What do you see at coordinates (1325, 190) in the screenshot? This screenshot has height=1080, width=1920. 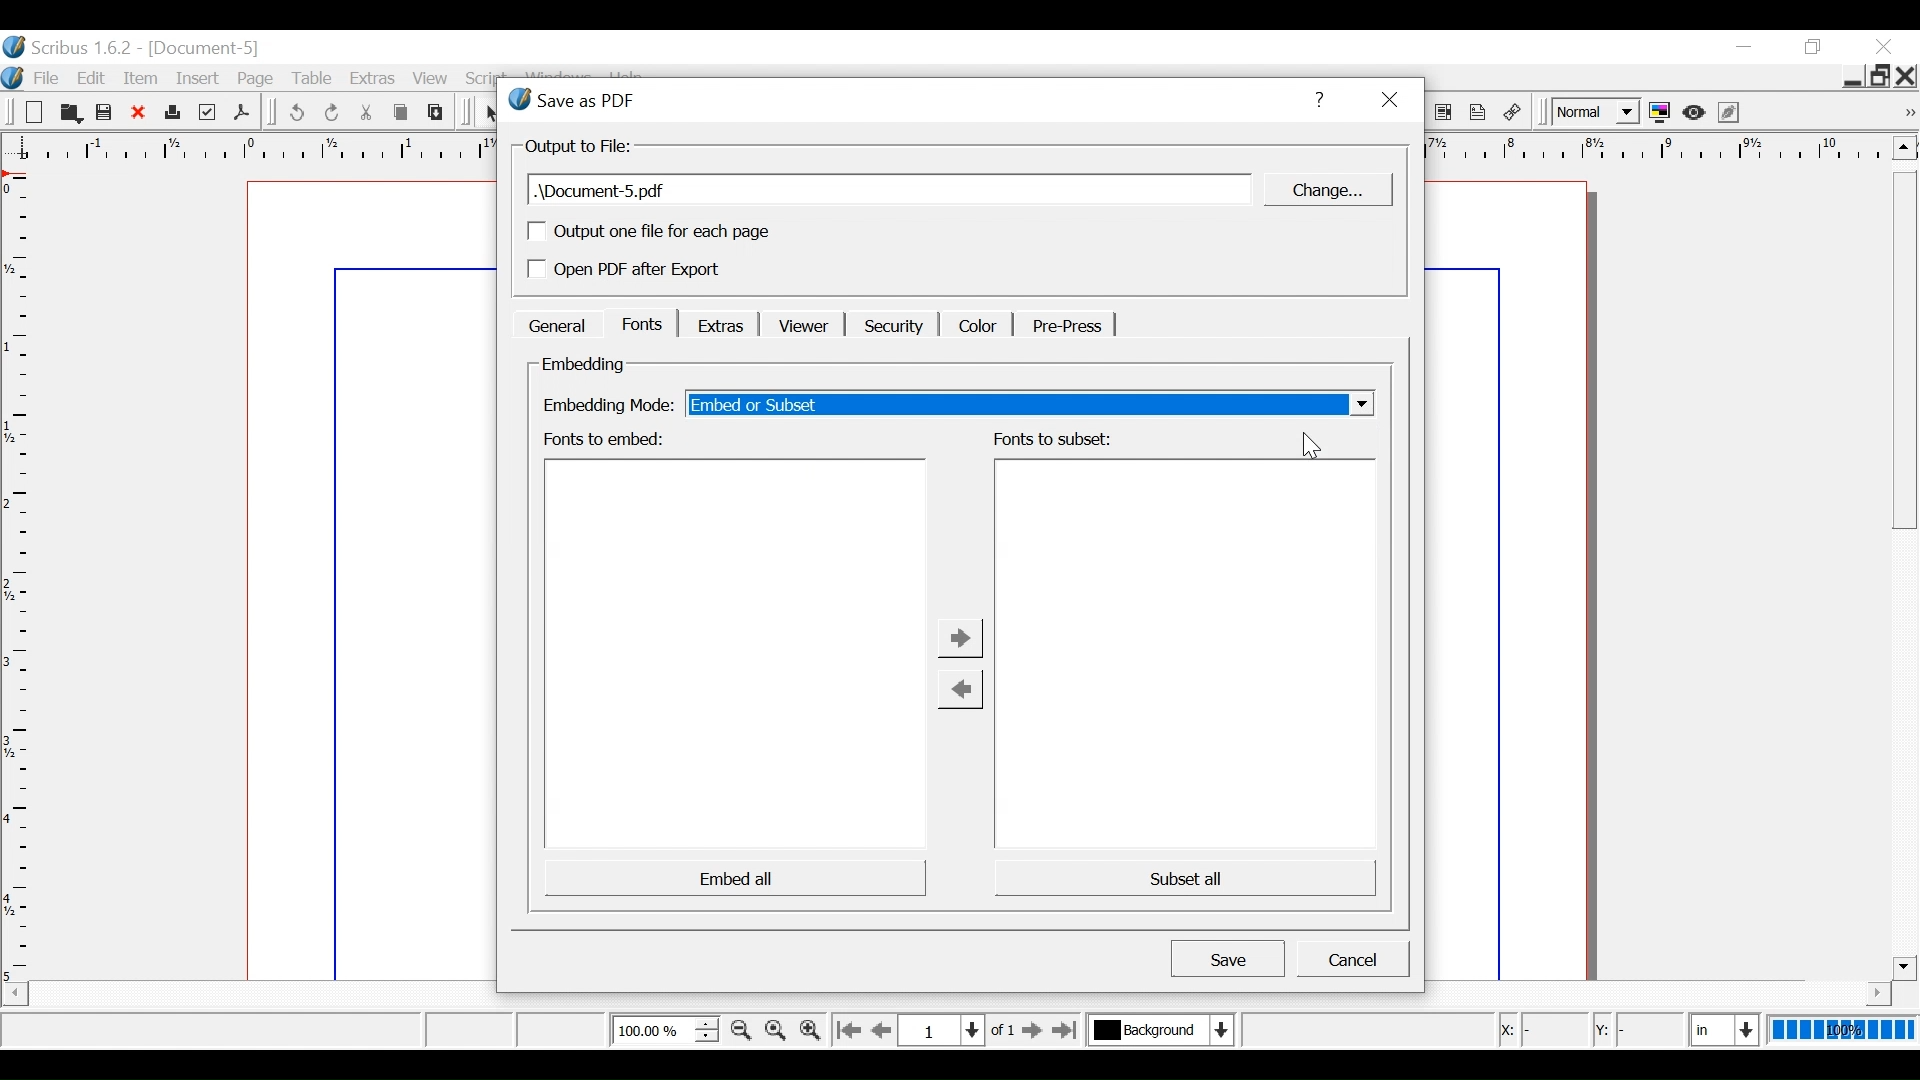 I see `Change` at bounding box center [1325, 190].